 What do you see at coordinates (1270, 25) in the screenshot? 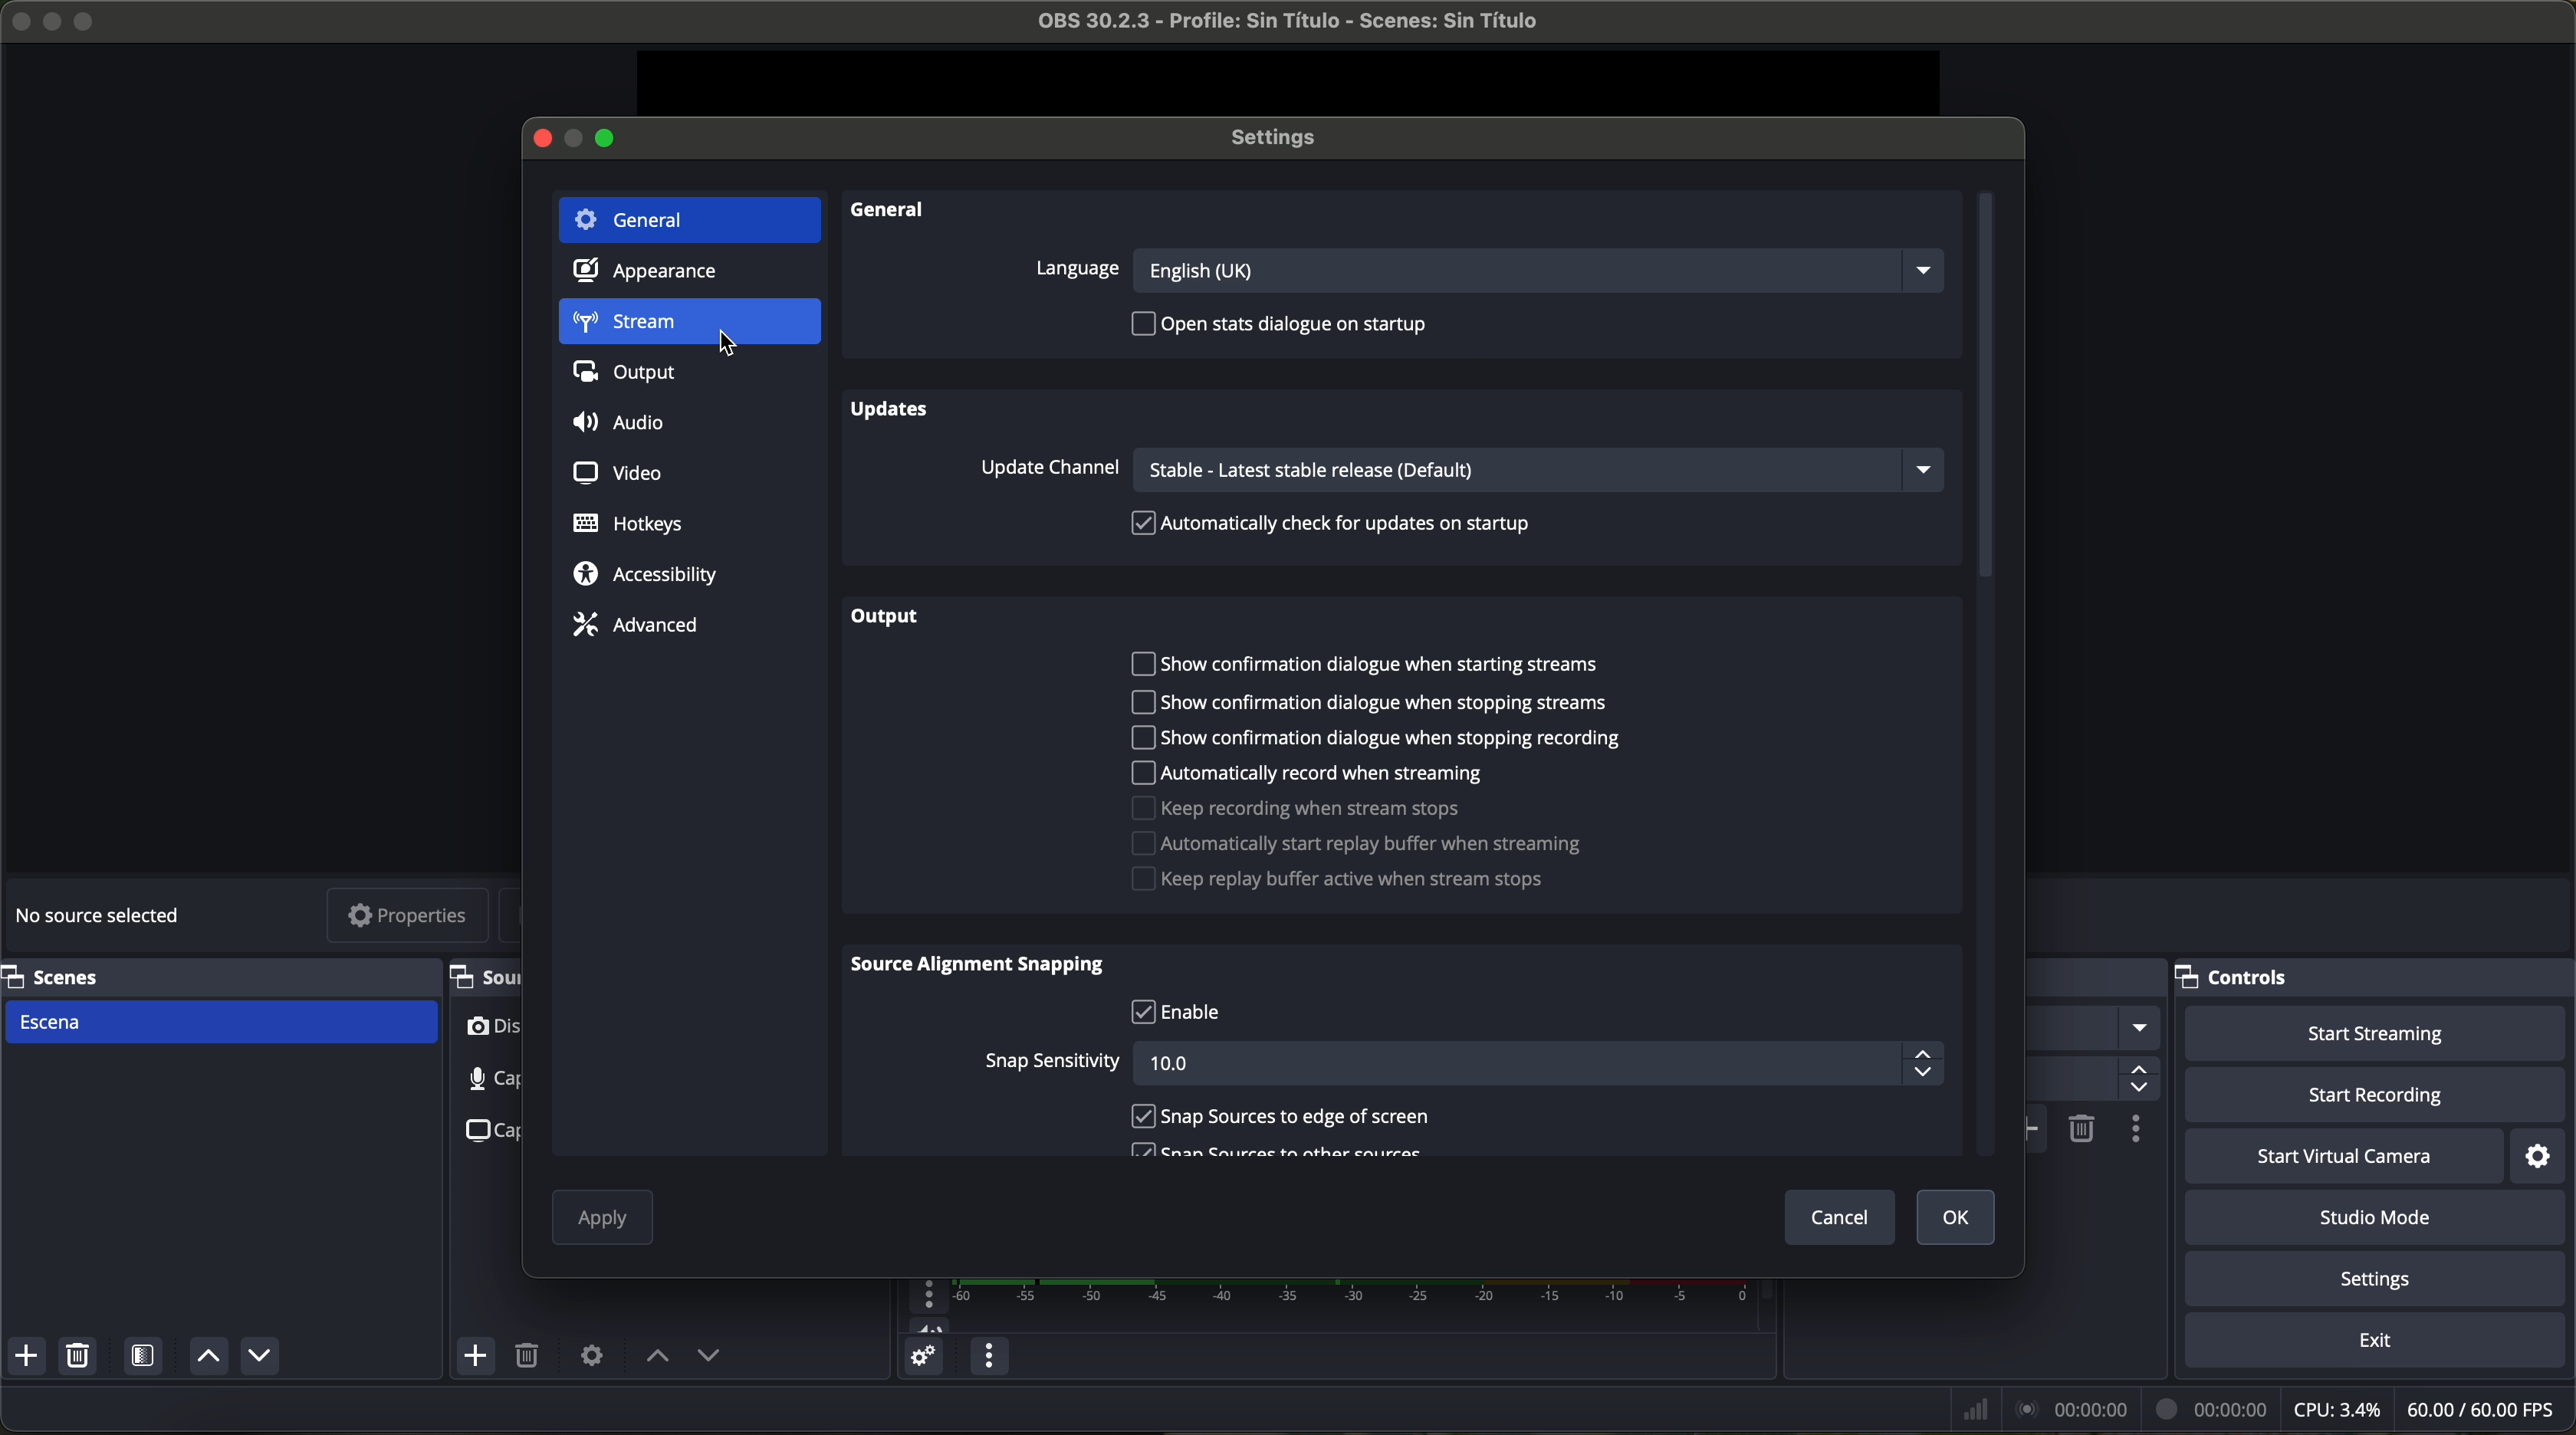
I see `file name` at bounding box center [1270, 25].